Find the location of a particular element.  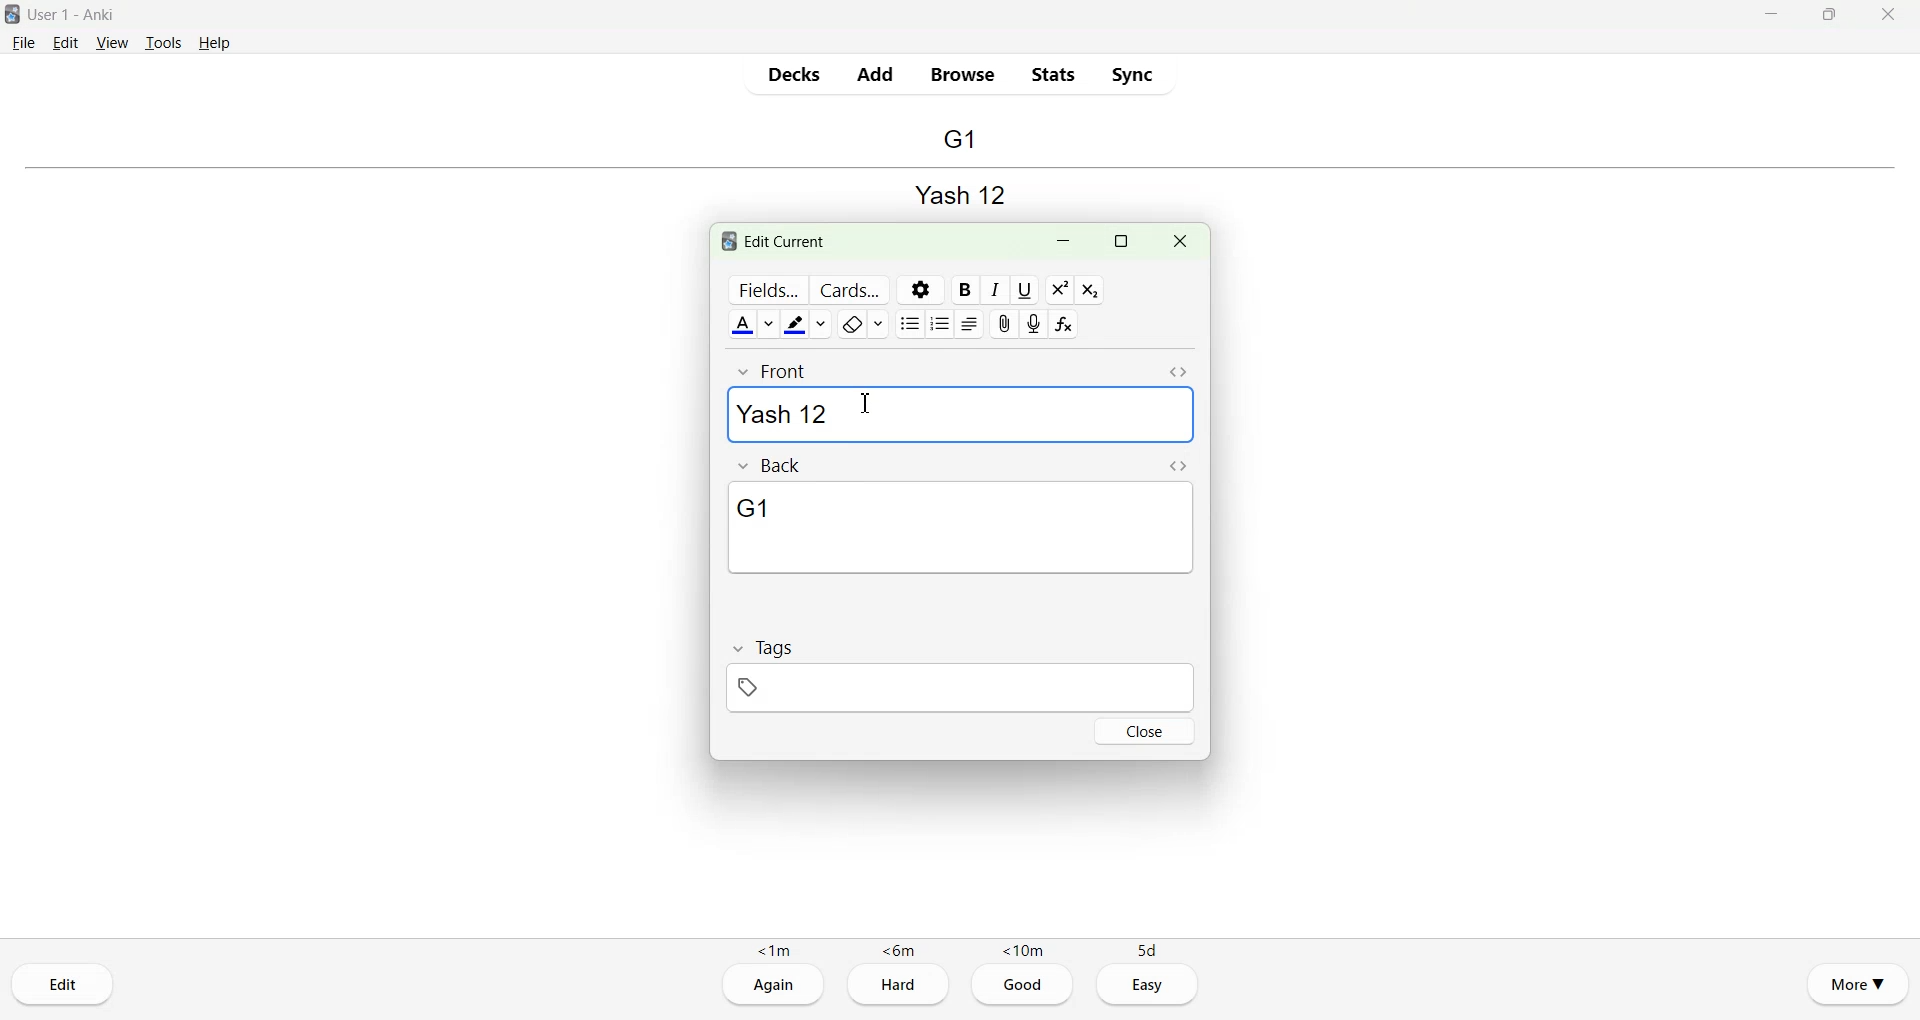

Alignment is located at coordinates (969, 324).